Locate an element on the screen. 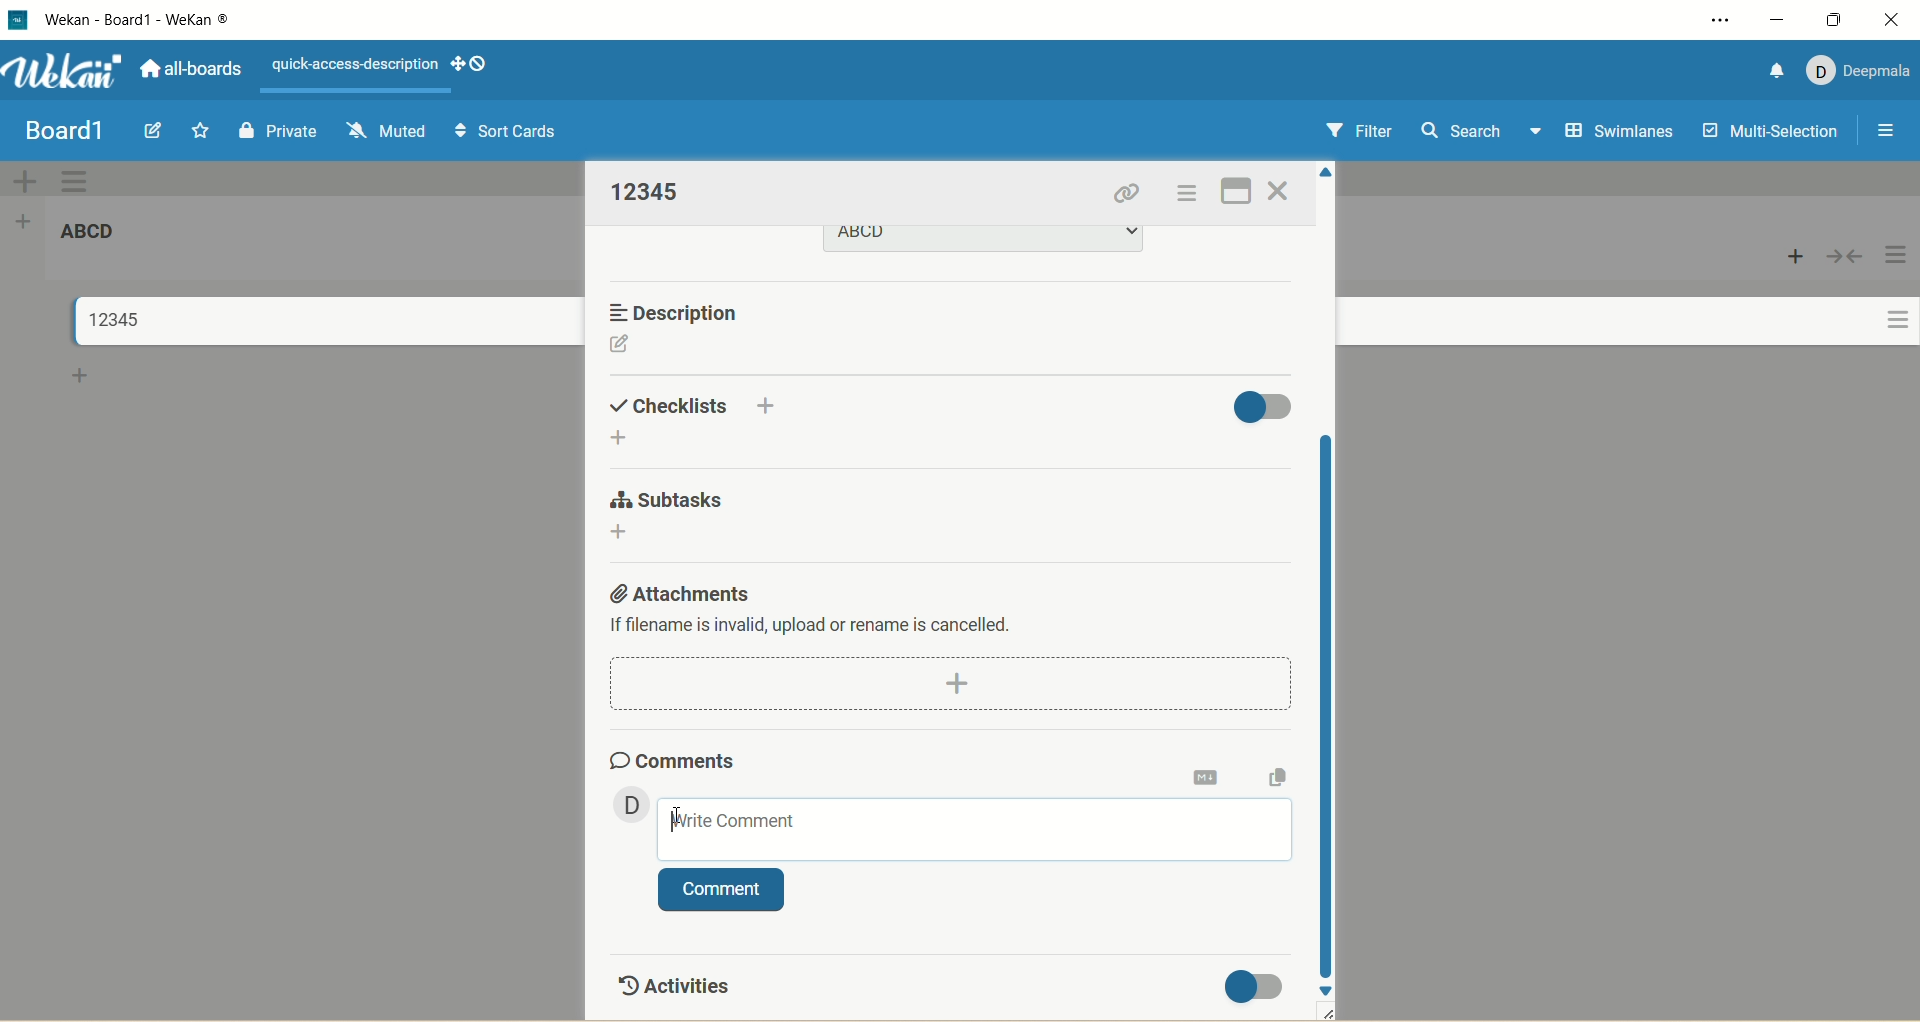  edit is located at coordinates (152, 131).